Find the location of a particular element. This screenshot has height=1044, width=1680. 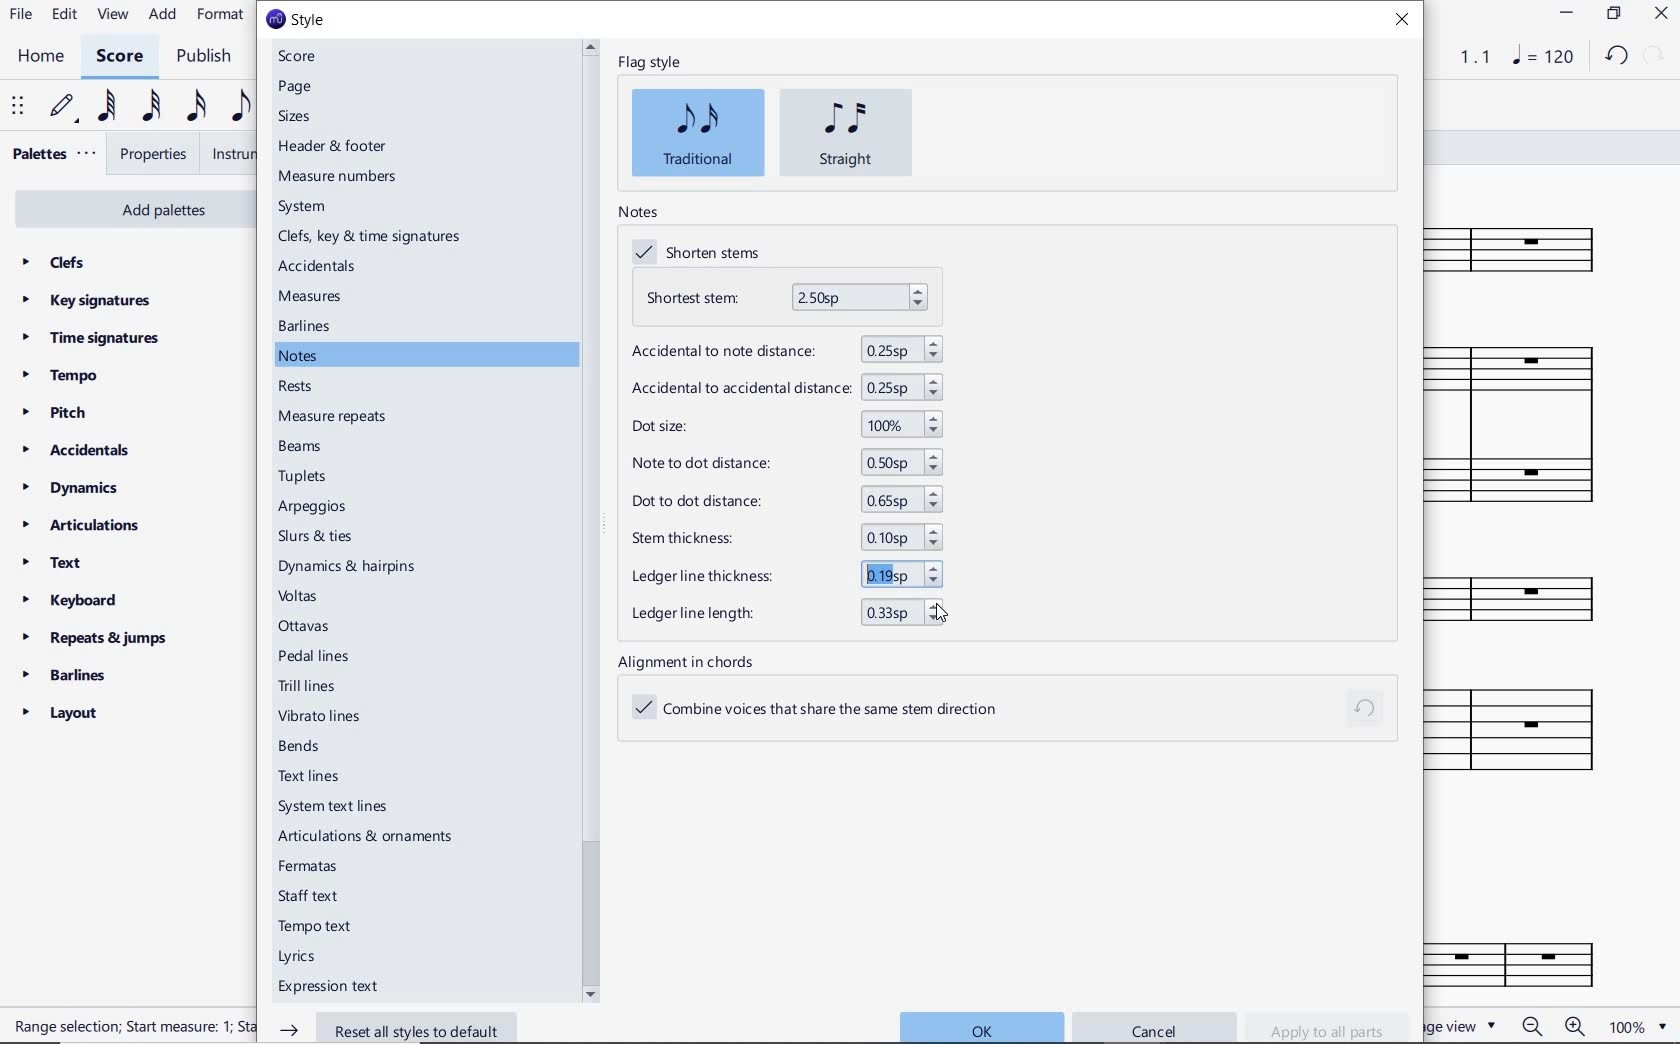

16th note is located at coordinates (198, 110).